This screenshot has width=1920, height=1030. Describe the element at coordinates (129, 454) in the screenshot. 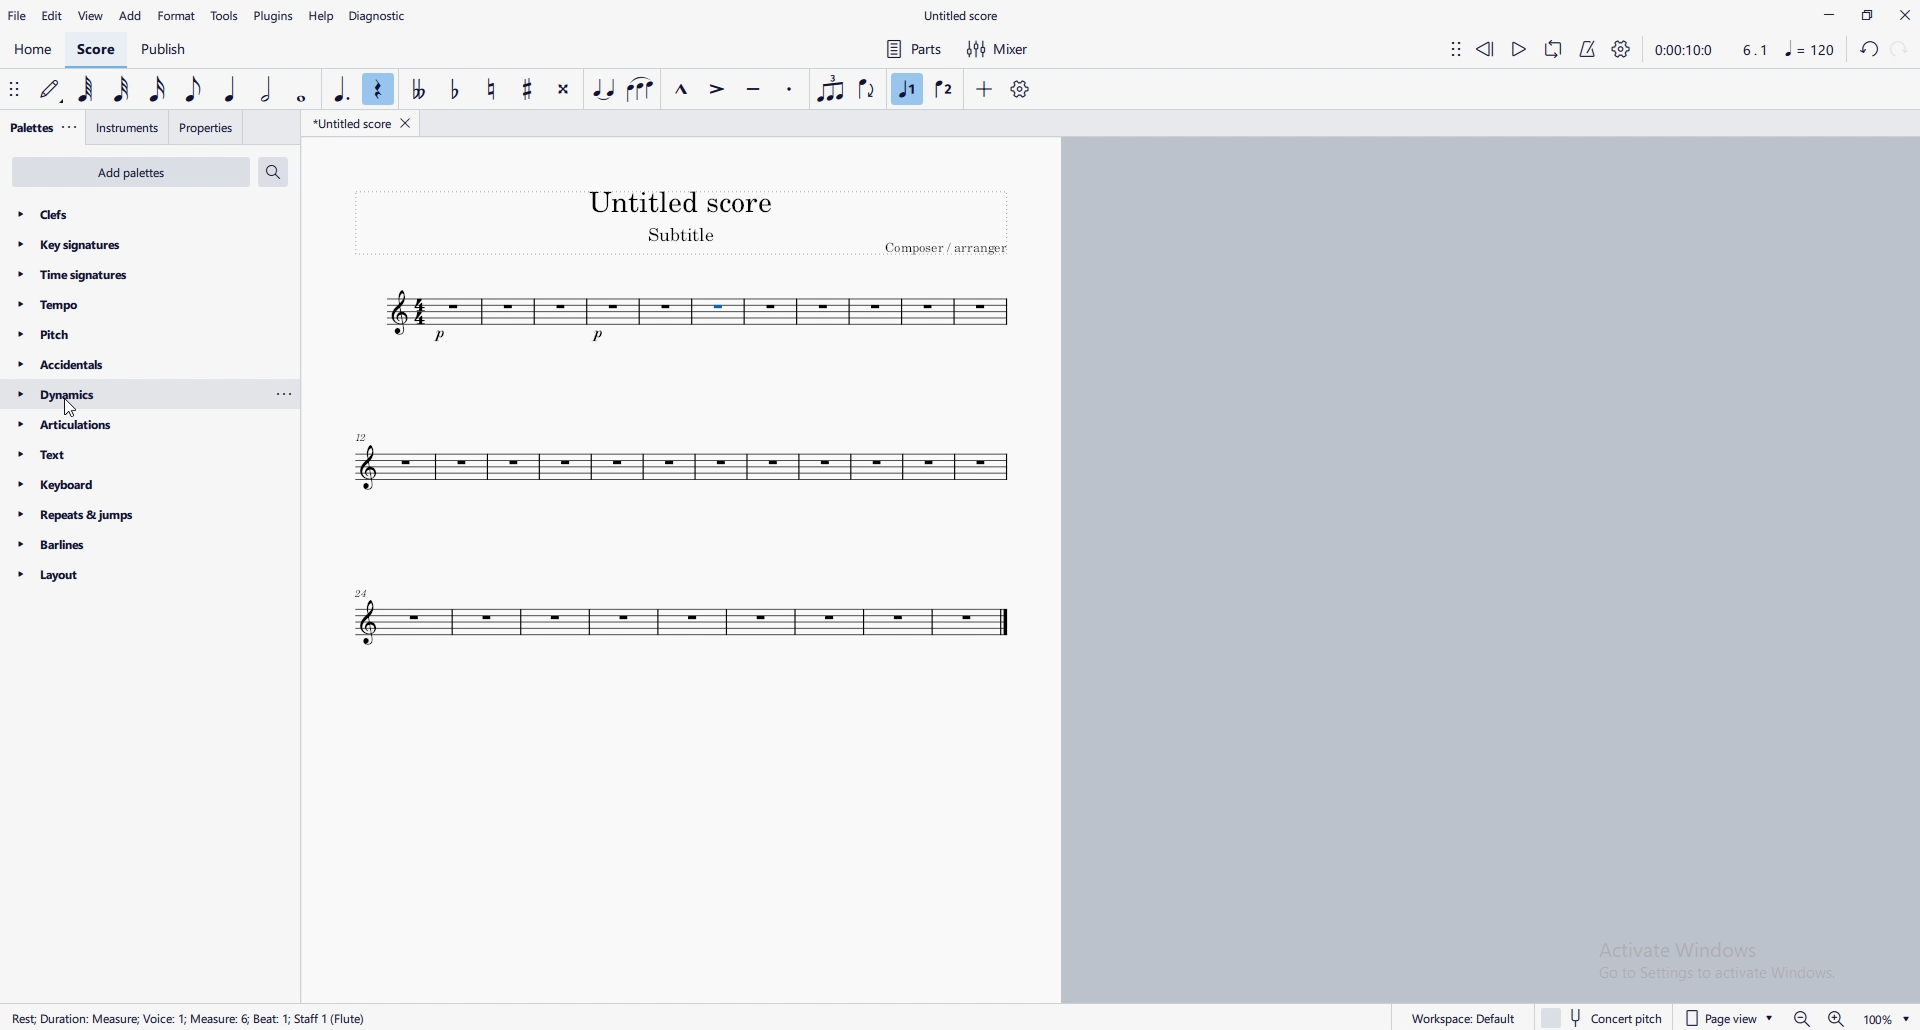

I see `text` at that location.